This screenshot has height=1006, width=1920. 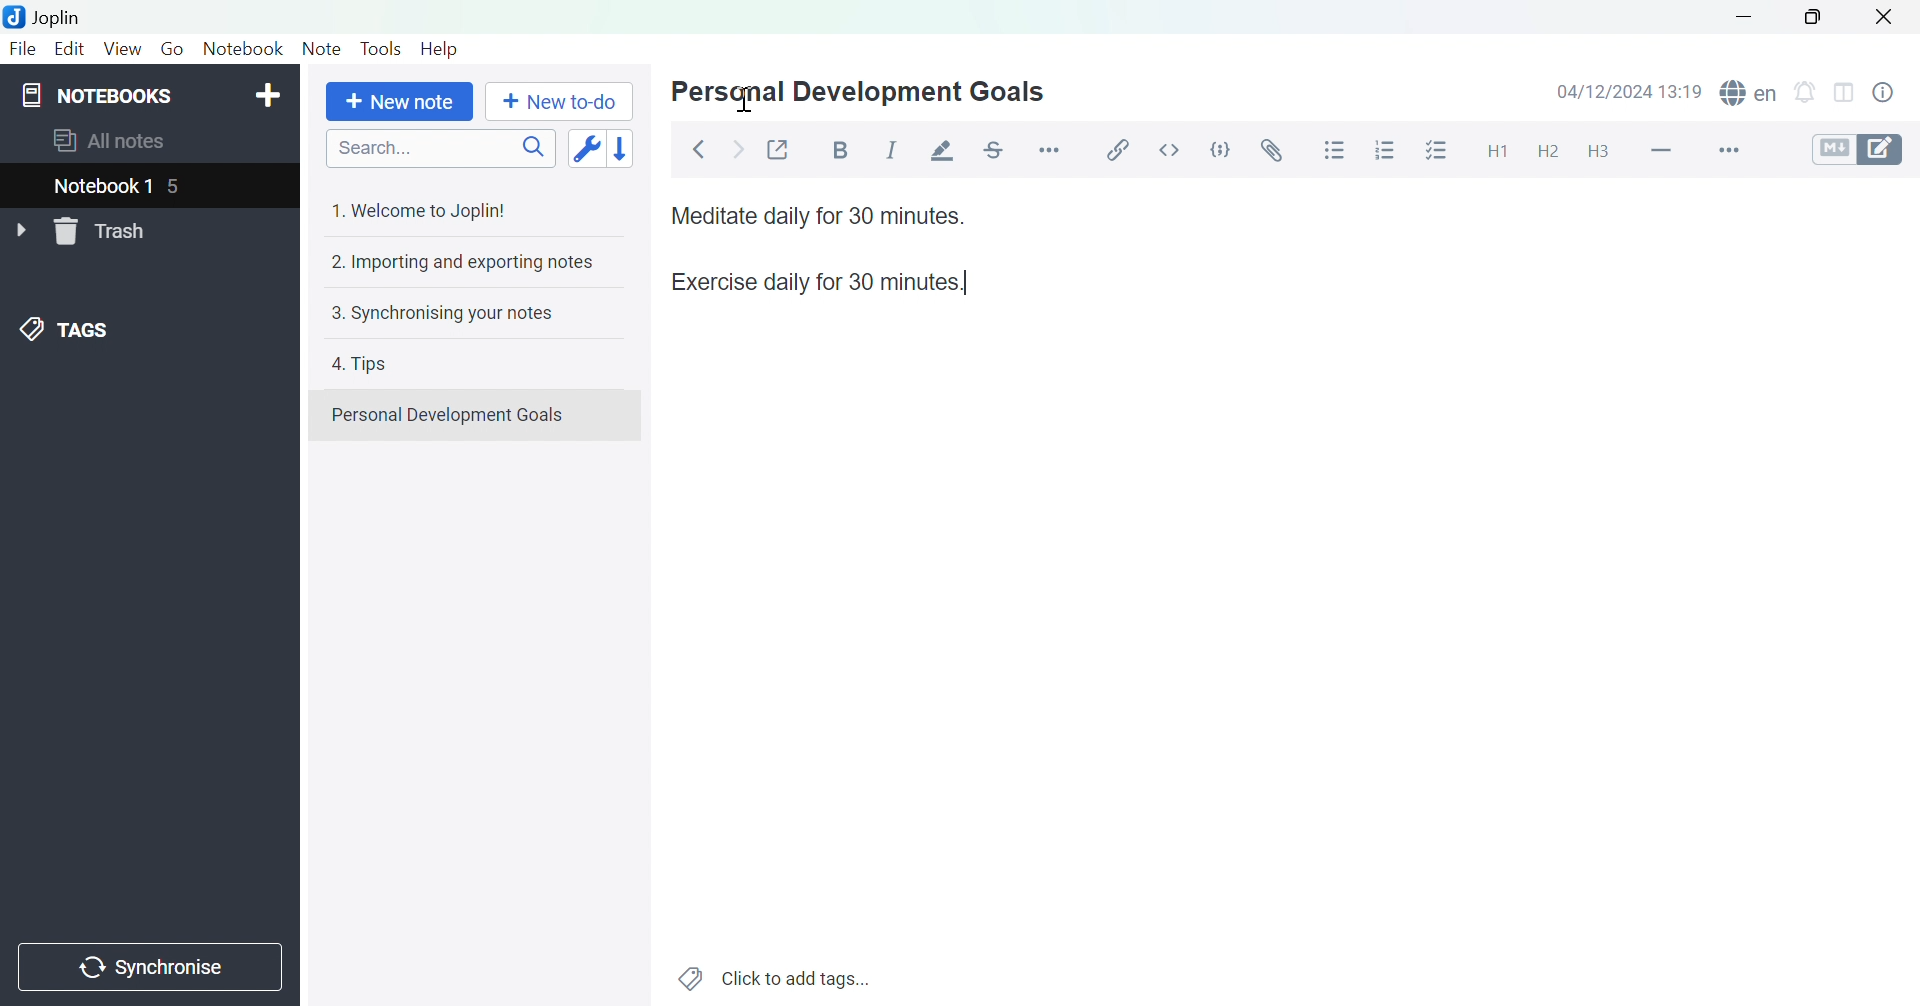 I want to click on Help, so click(x=440, y=50).